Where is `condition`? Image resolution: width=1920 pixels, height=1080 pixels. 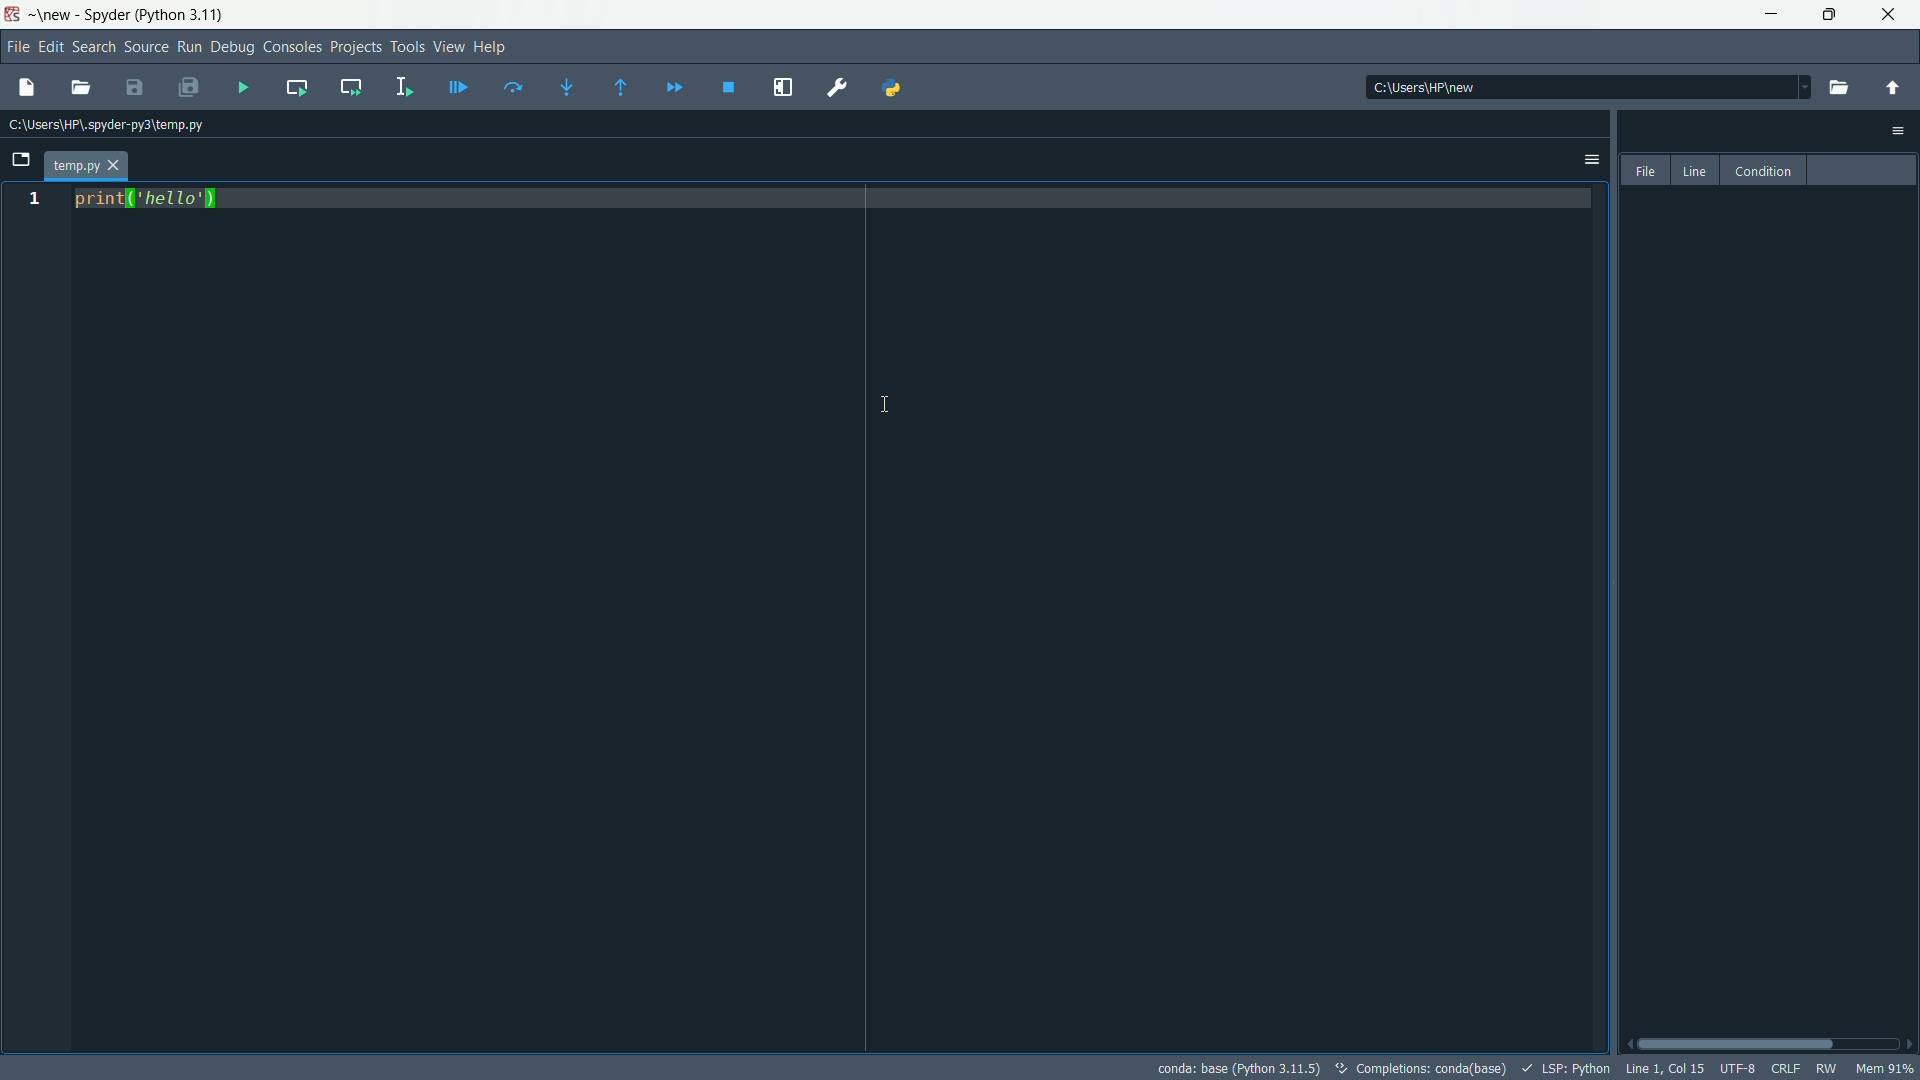
condition is located at coordinates (1763, 172).